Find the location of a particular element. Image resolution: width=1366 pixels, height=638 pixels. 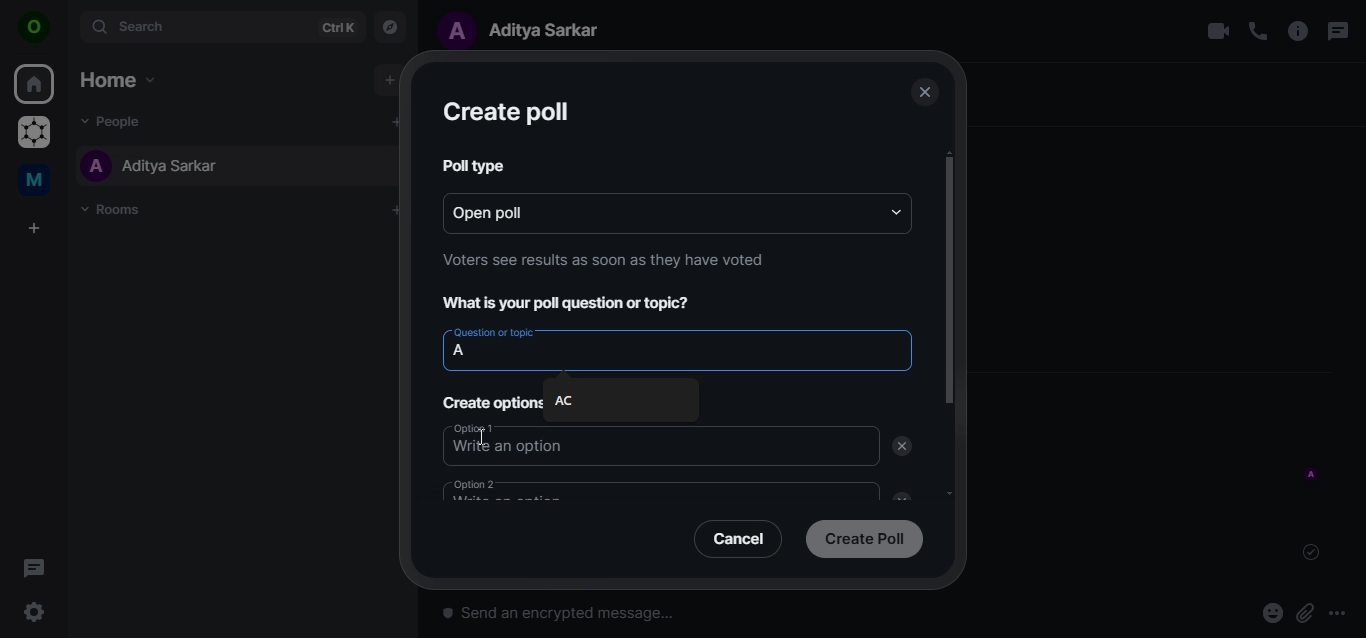

message sent is located at coordinates (1313, 552).